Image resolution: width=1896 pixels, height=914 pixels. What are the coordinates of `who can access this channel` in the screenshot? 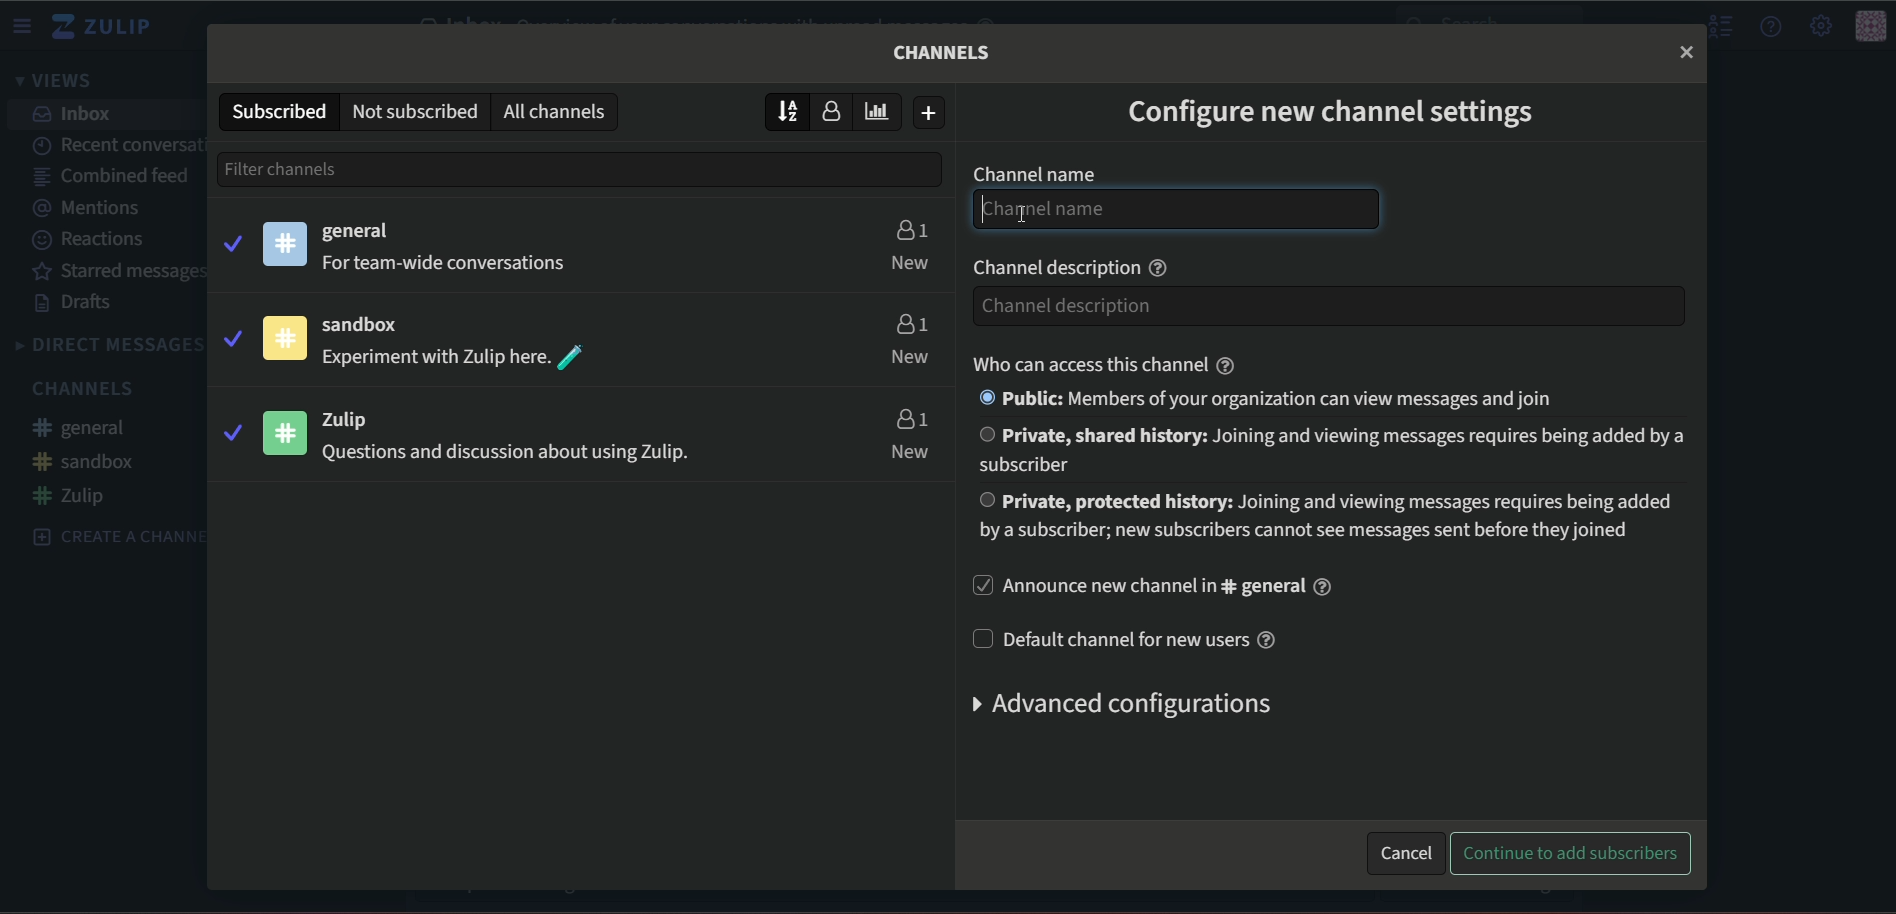 It's located at (1096, 364).